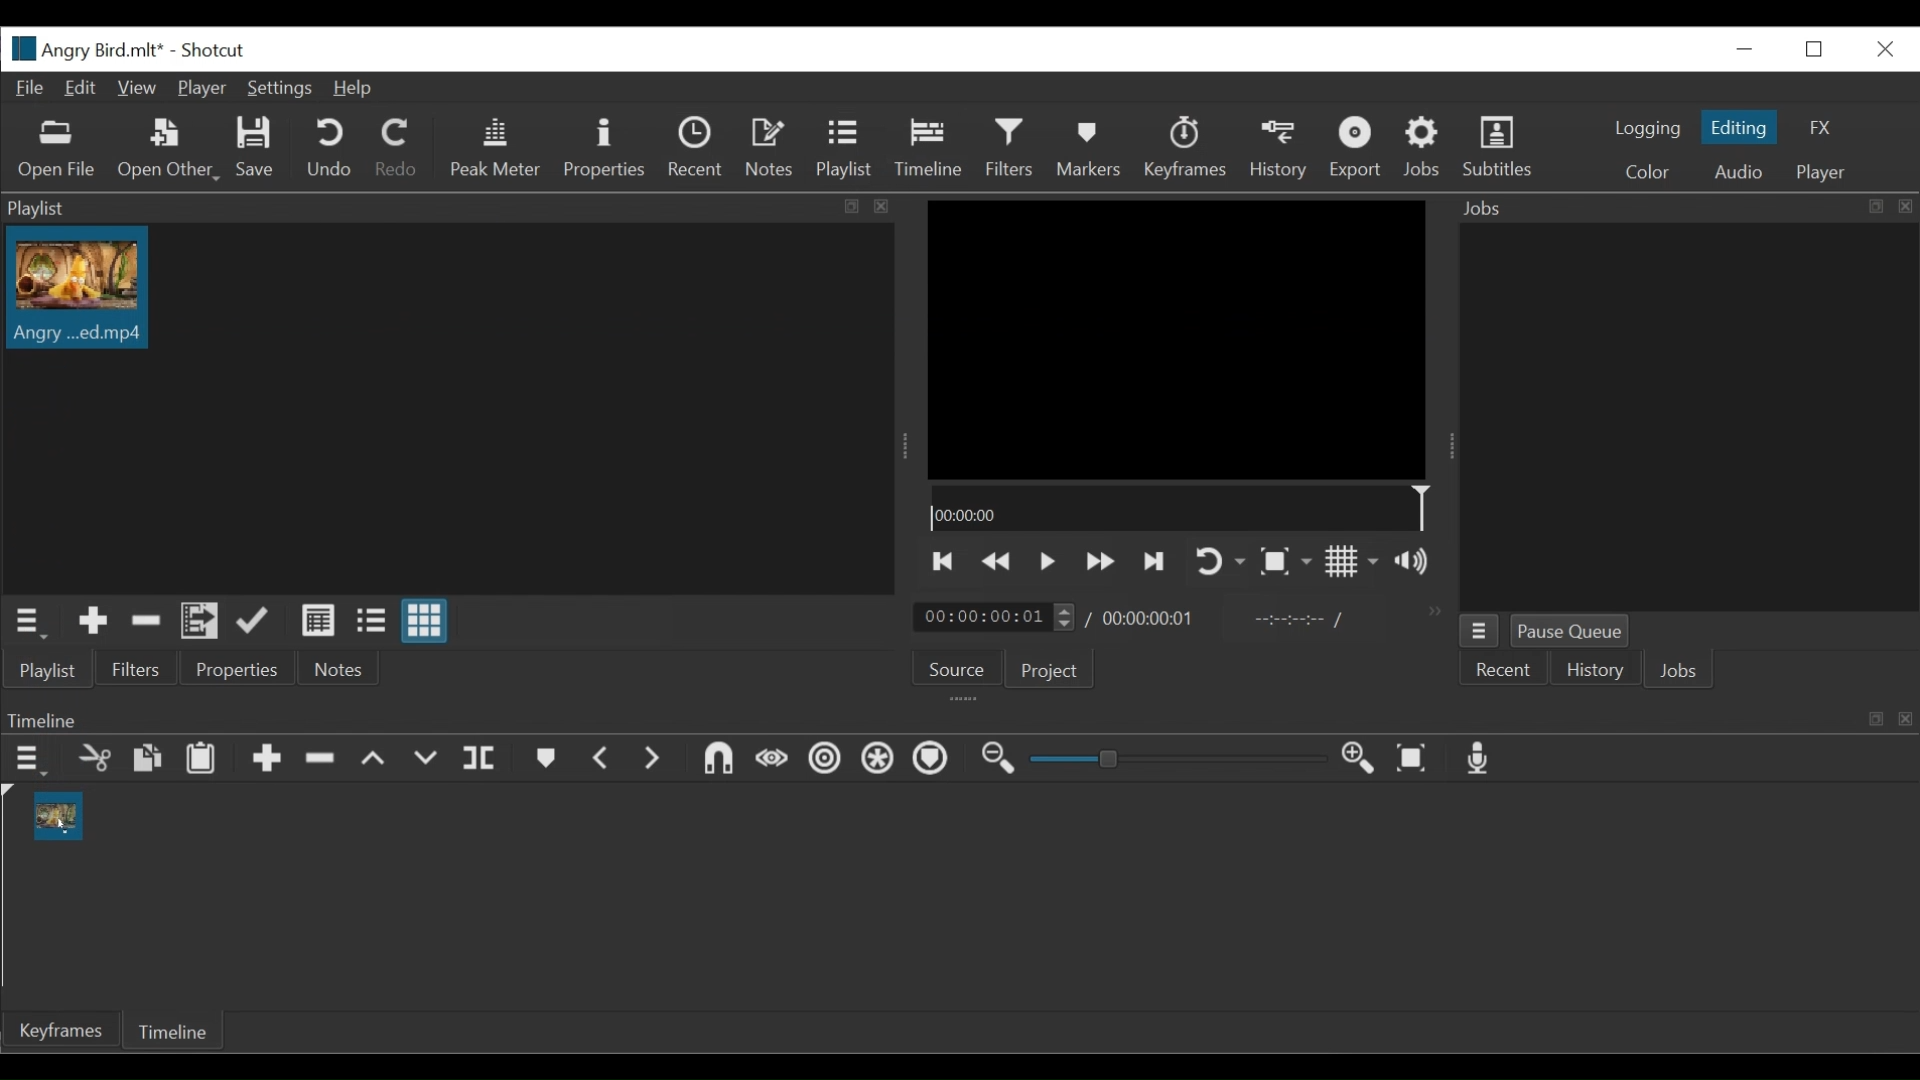  Describe the element at coordinates (85, 49) in the screenshot. I see `File name` at that location.